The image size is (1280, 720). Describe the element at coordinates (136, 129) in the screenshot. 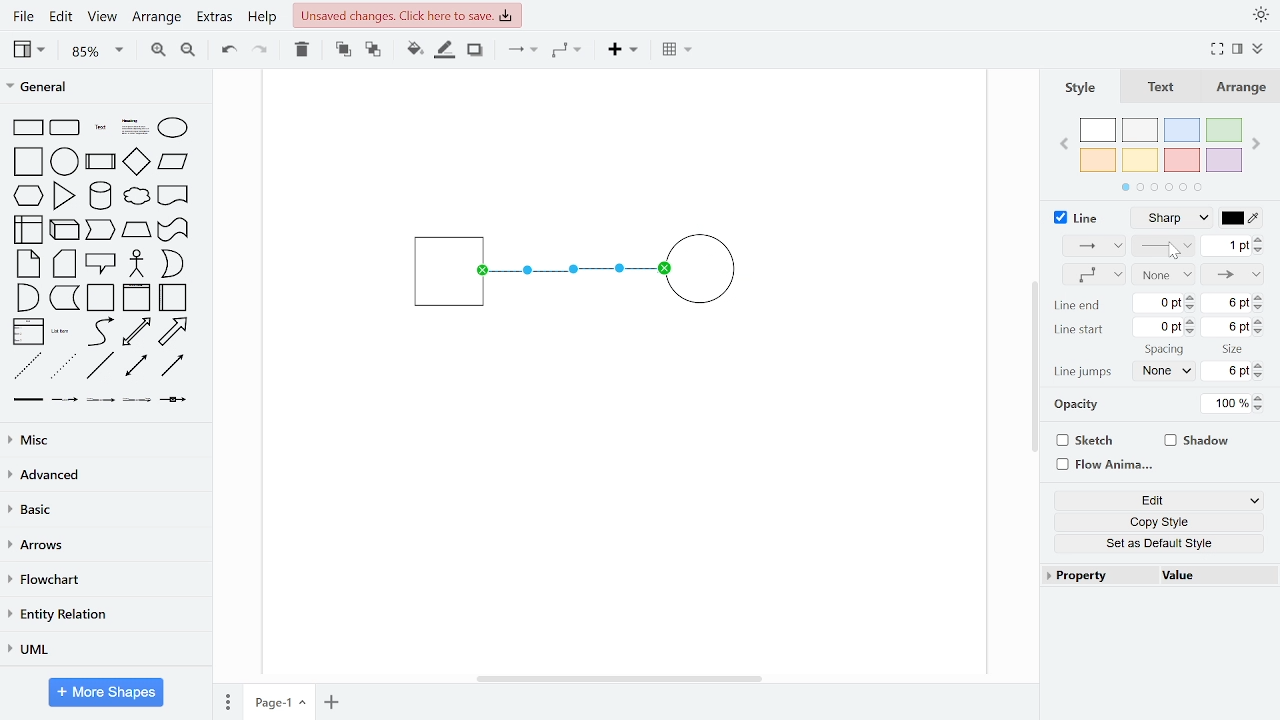

I see `text box` at that location.